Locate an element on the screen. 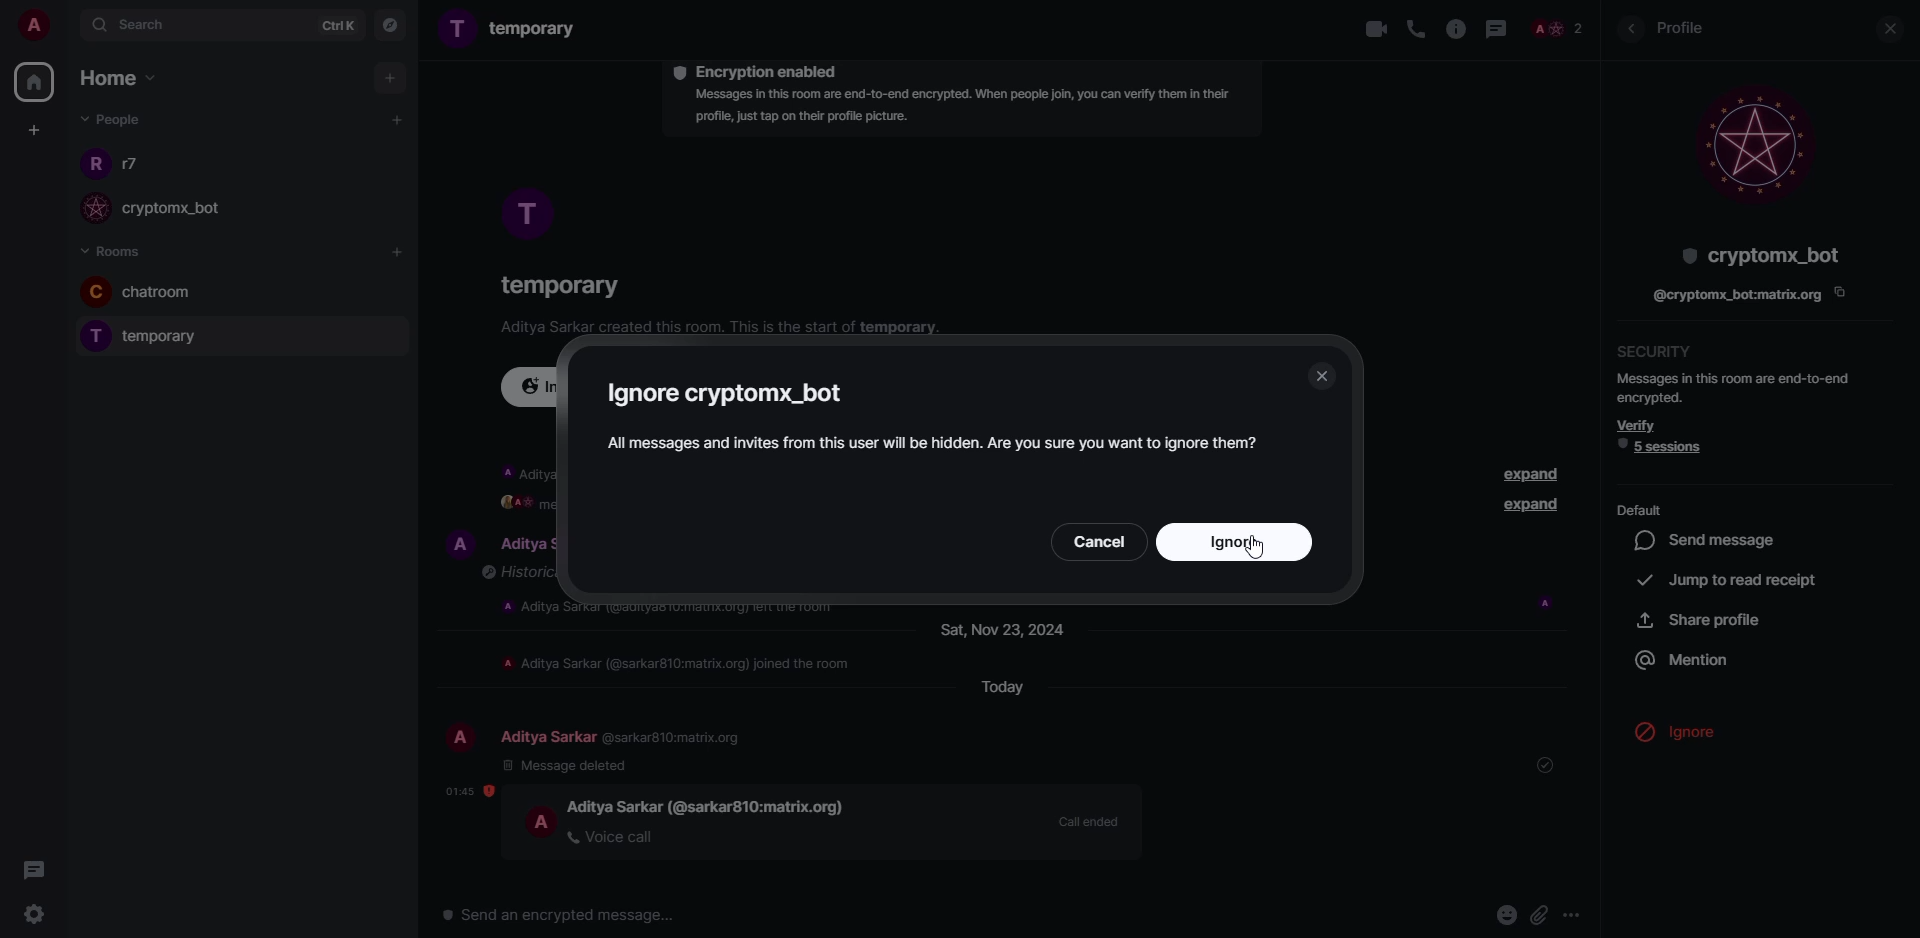 The image size is (1920, 938). profile is located at coordinates (1754, 143).